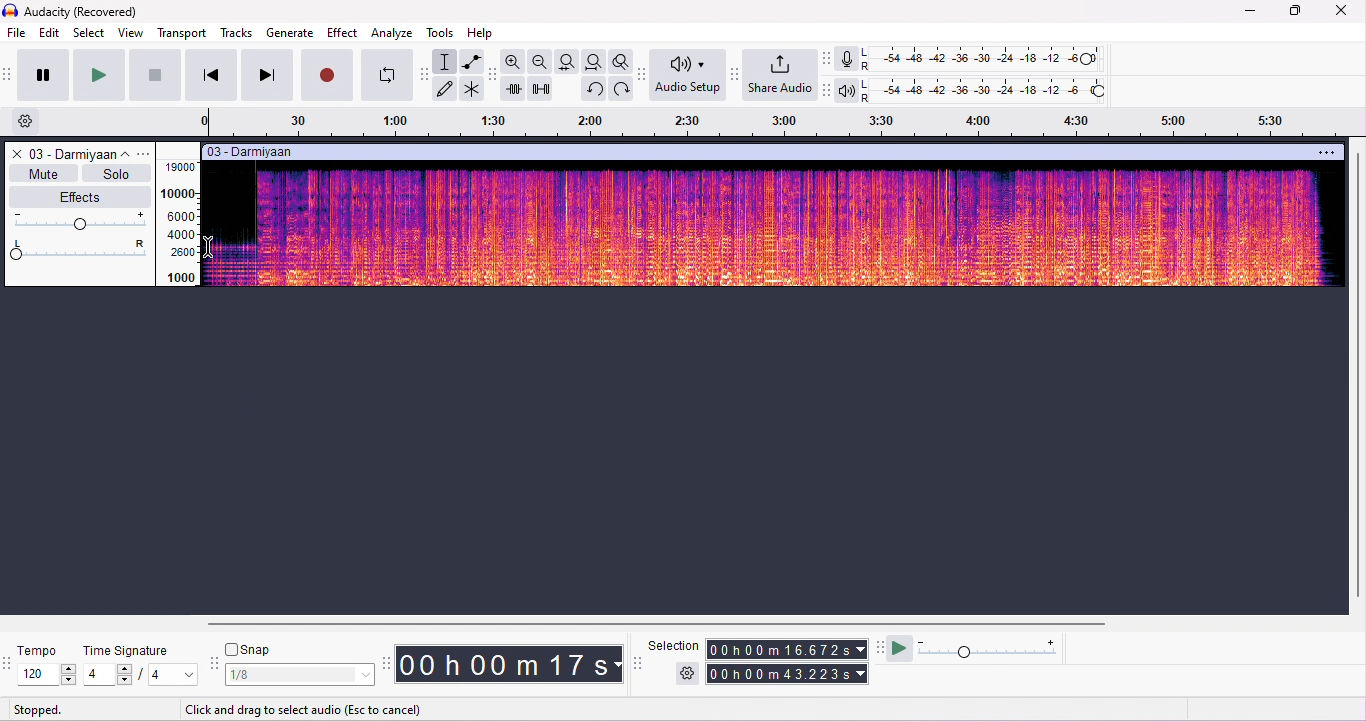  I want to click on looping, so click(384, 75).